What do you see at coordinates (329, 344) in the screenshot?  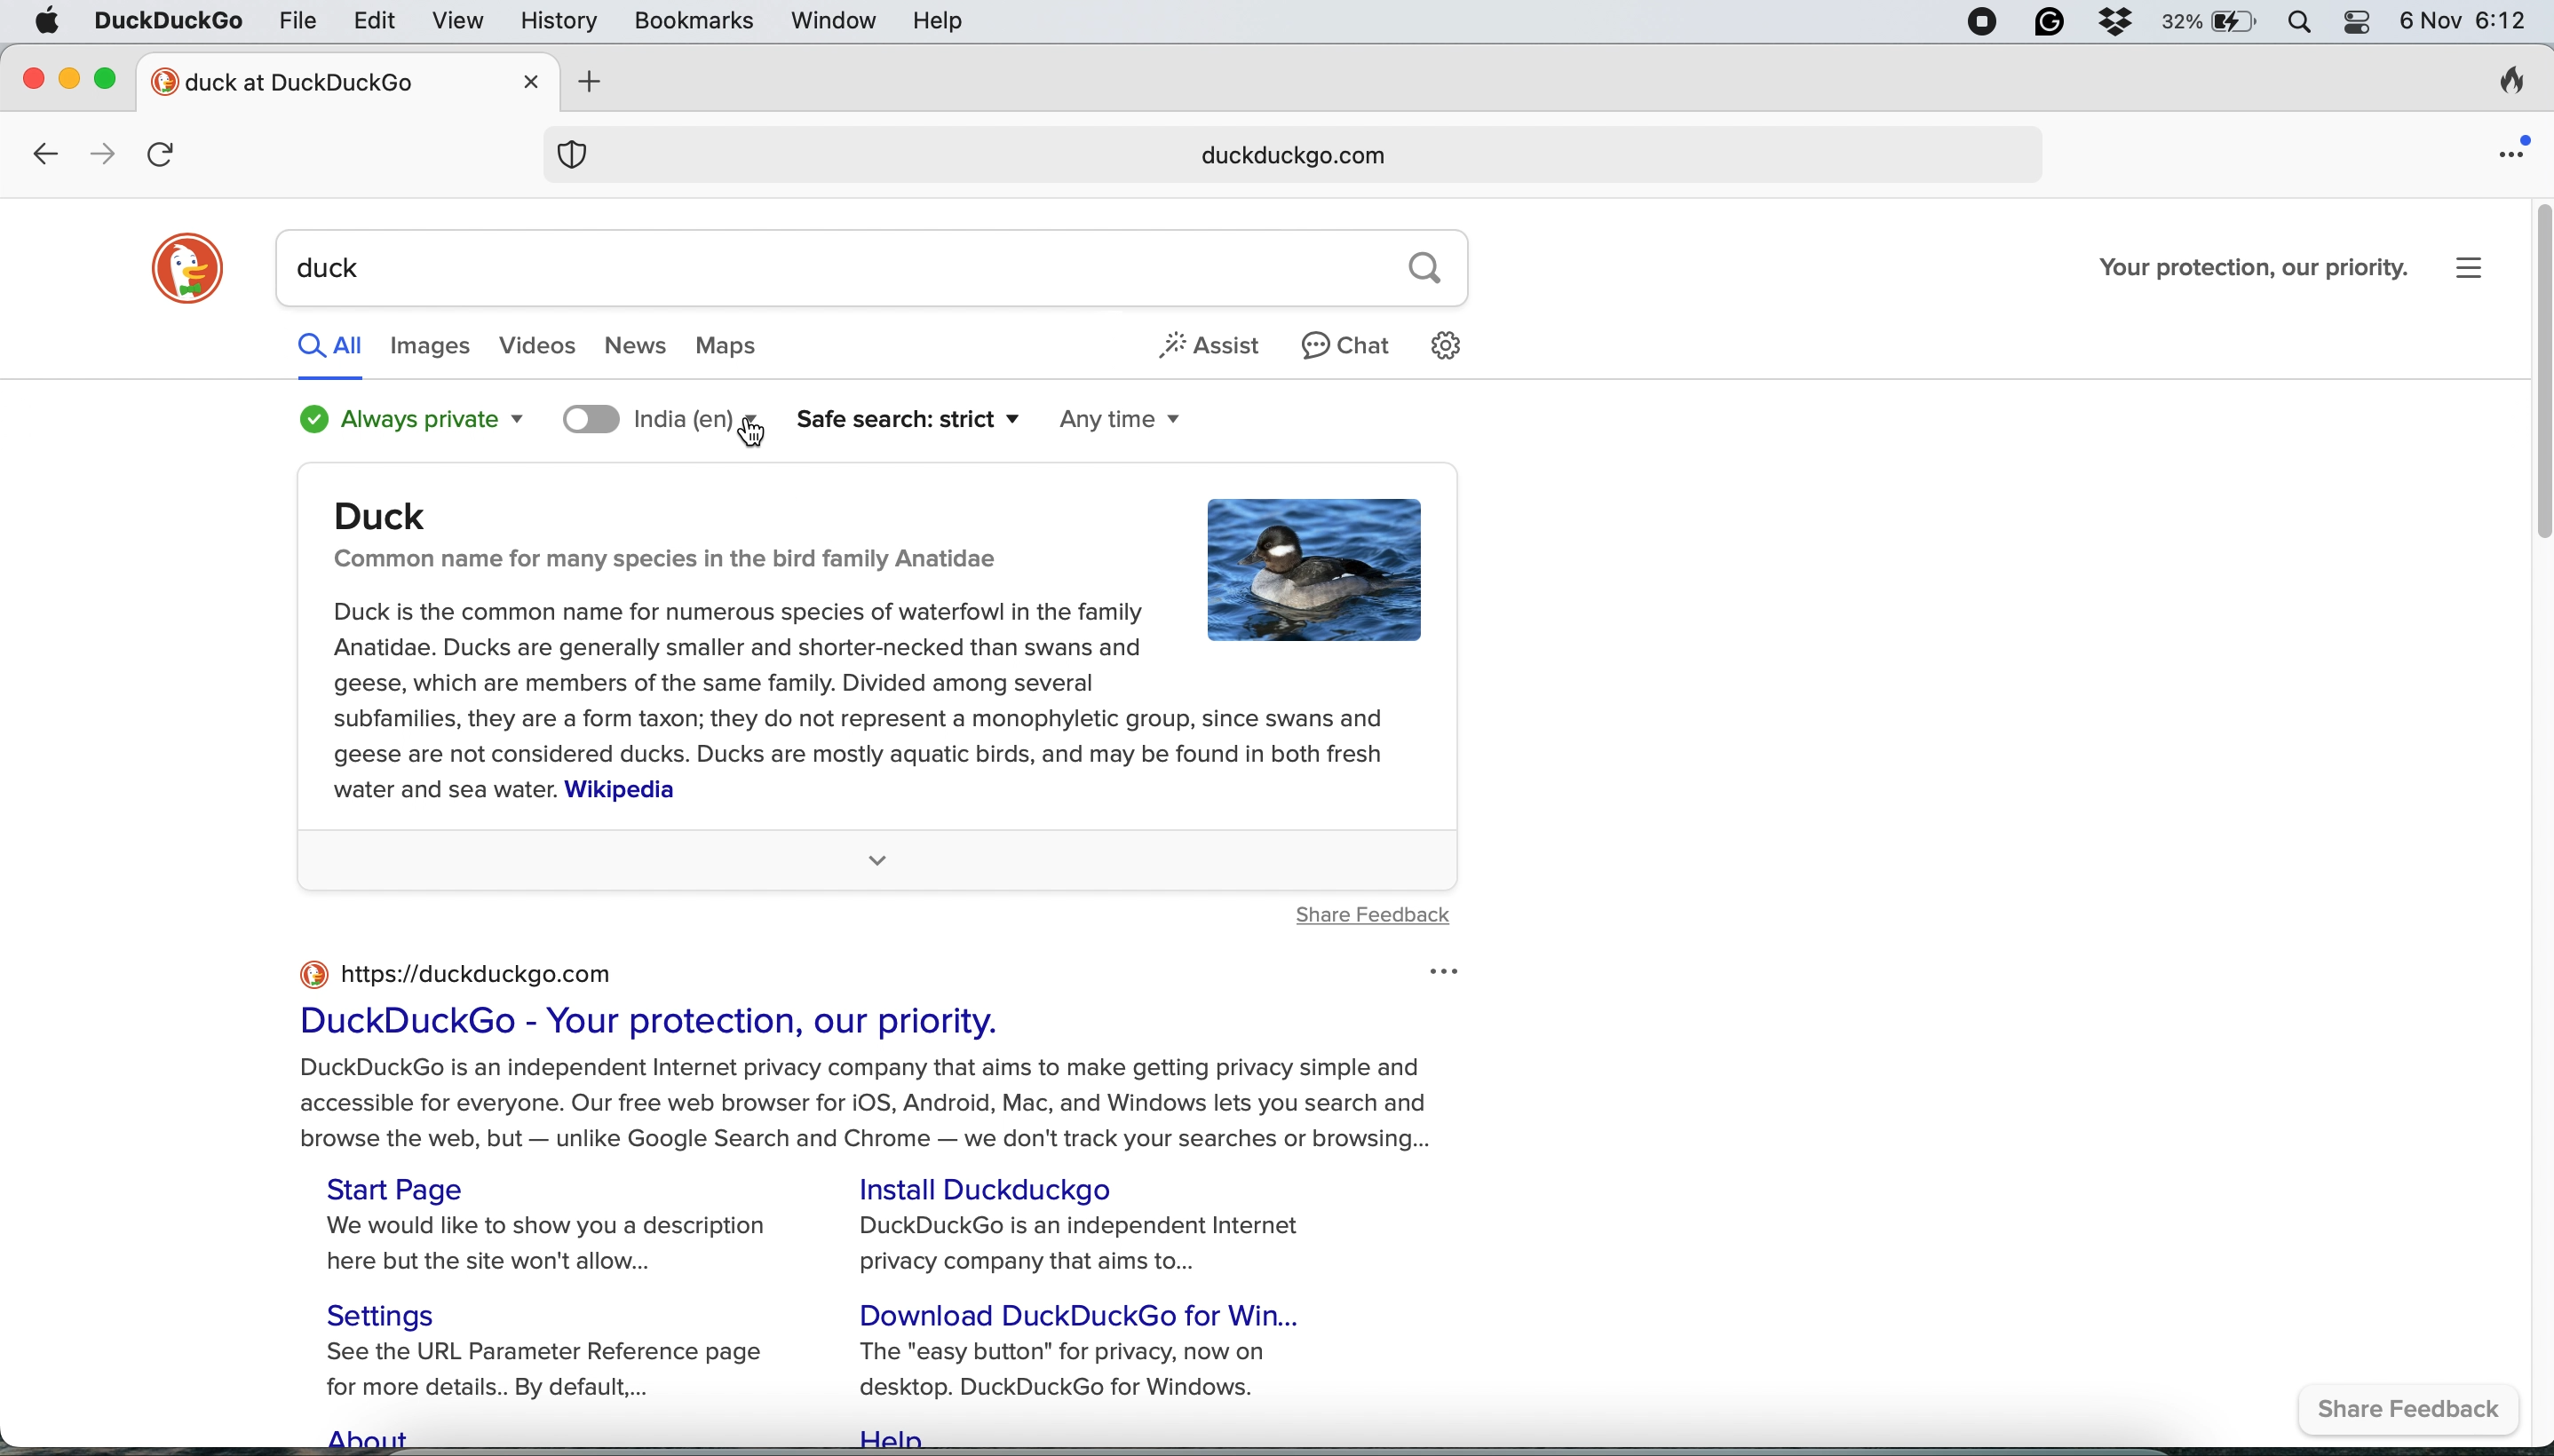 I see `all` at bounding box center [329, 344].